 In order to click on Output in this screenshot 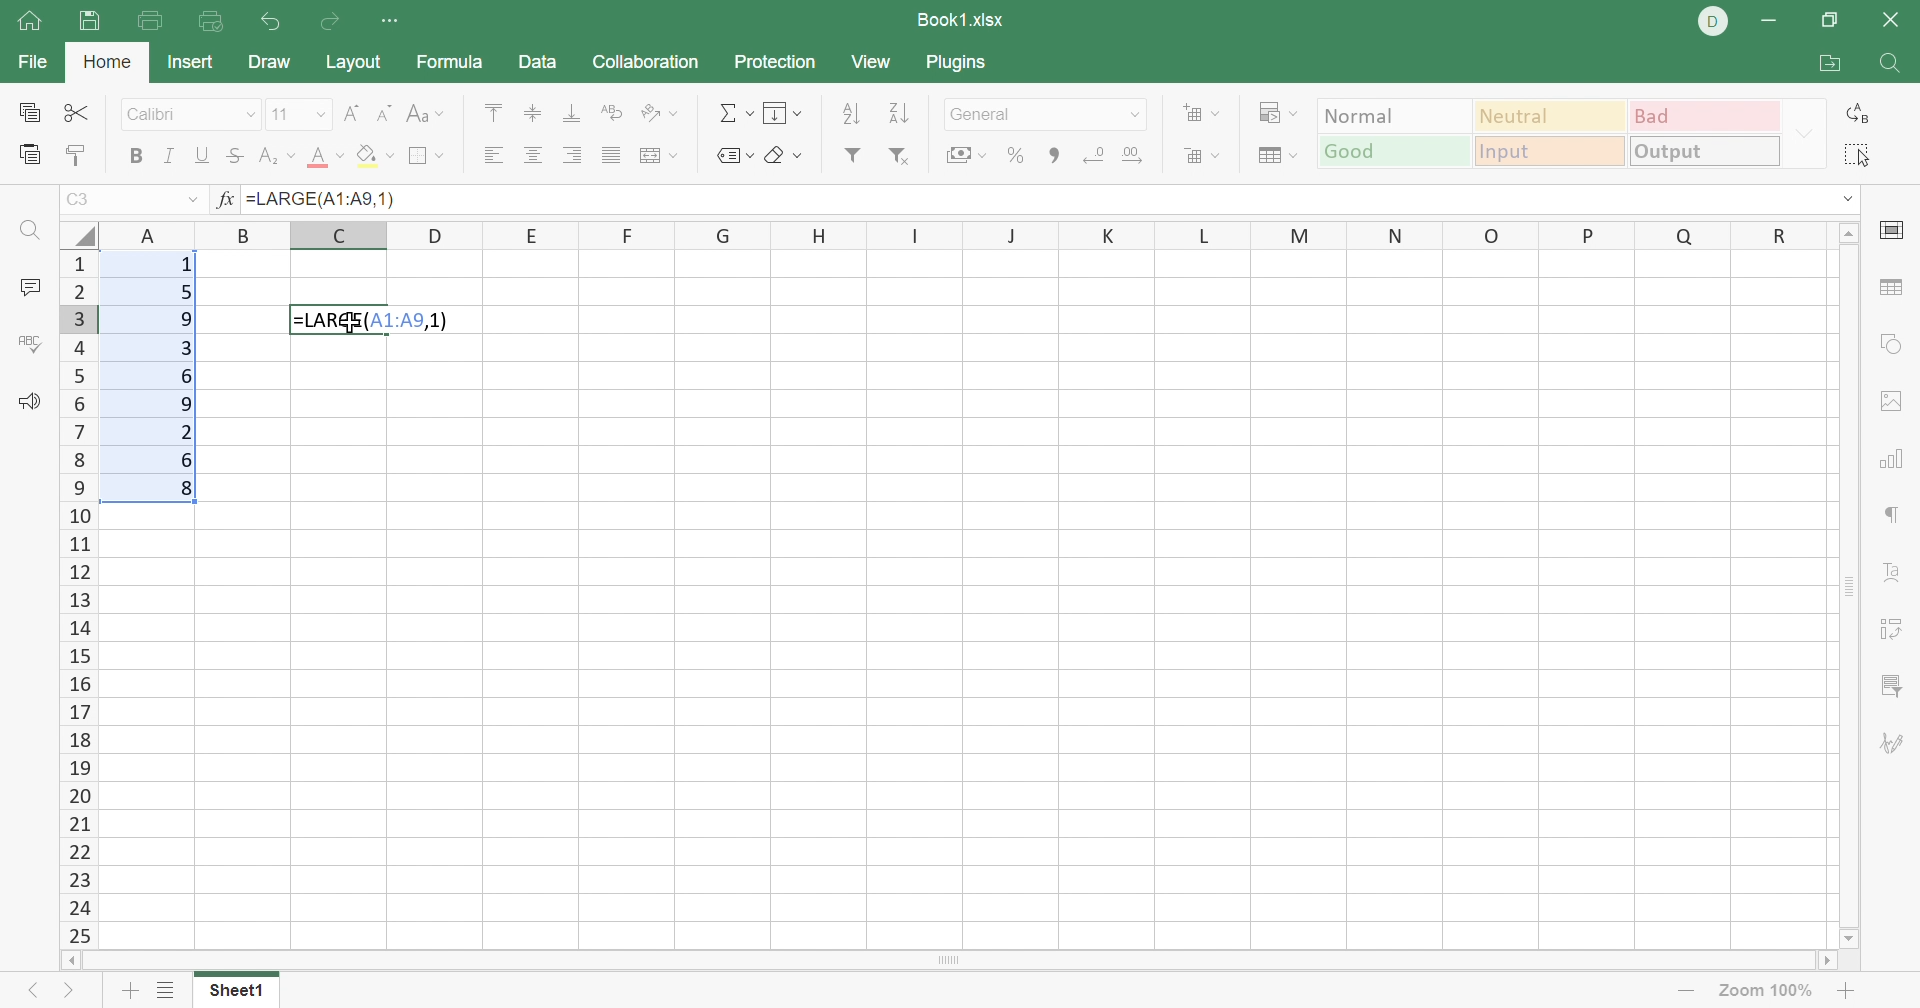, I will do `click(1700, 150)`.